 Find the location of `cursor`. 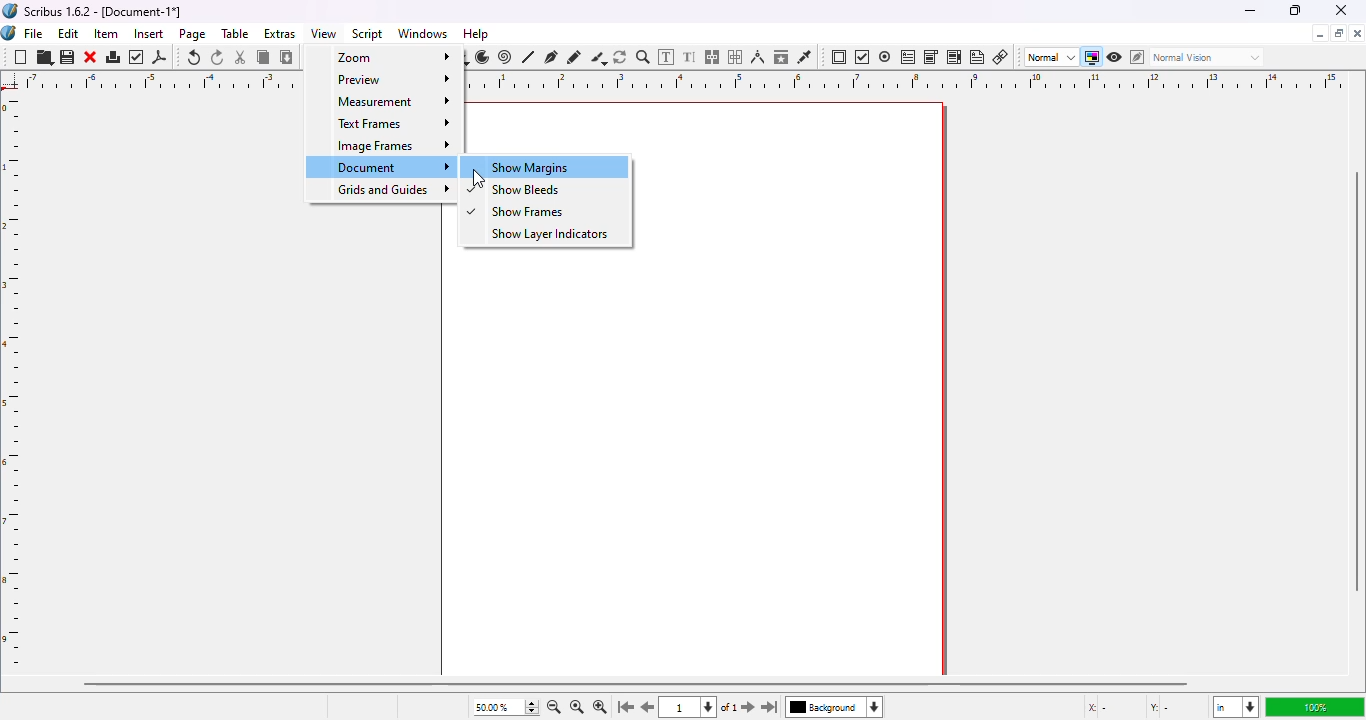

cursor is located at coordinates (476, 177).